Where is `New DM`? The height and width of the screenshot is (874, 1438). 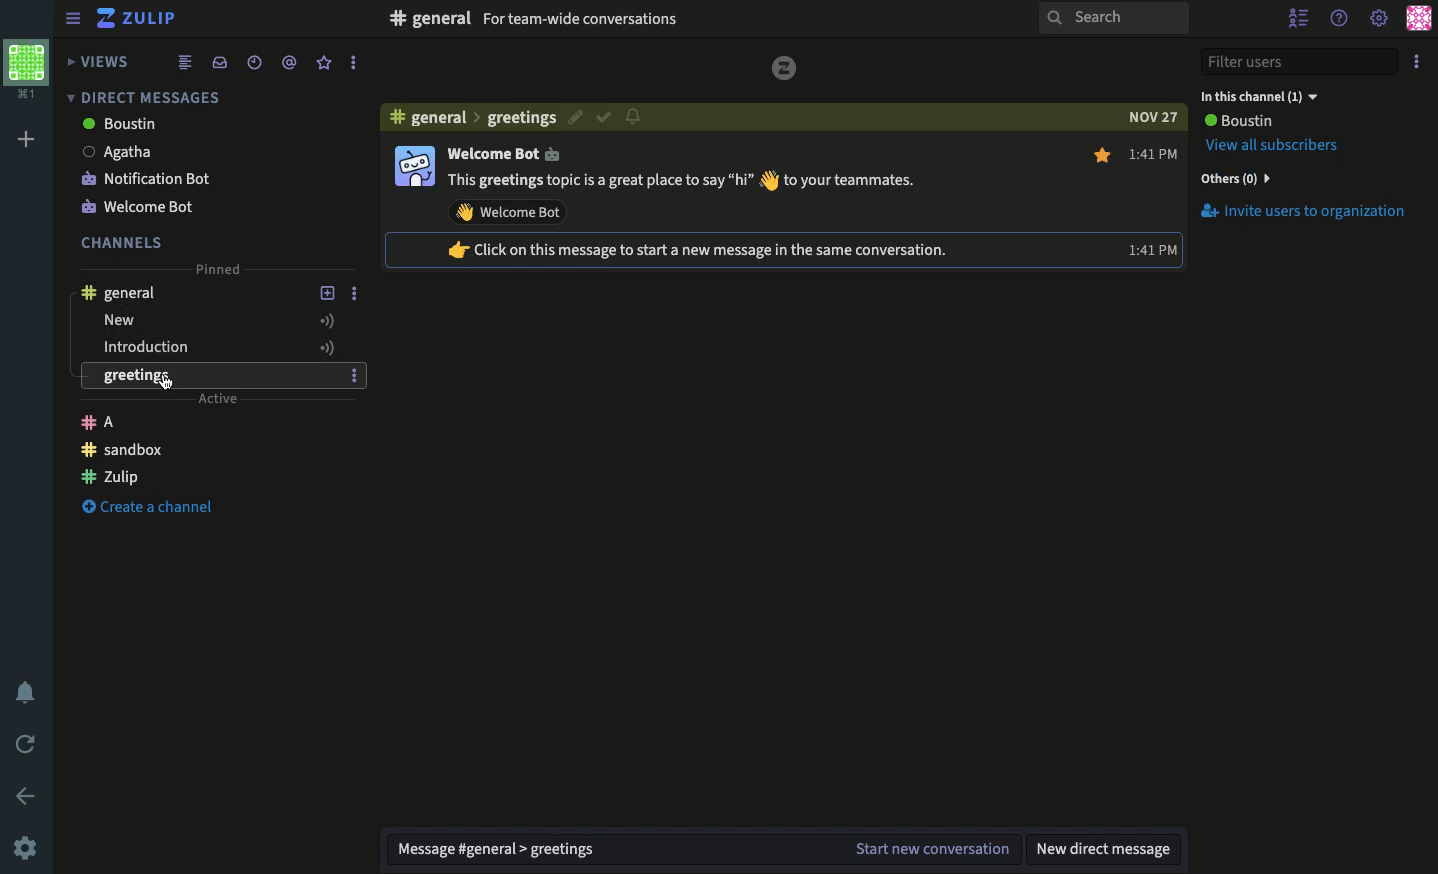 New DM is located at coordinates (1107, 848).